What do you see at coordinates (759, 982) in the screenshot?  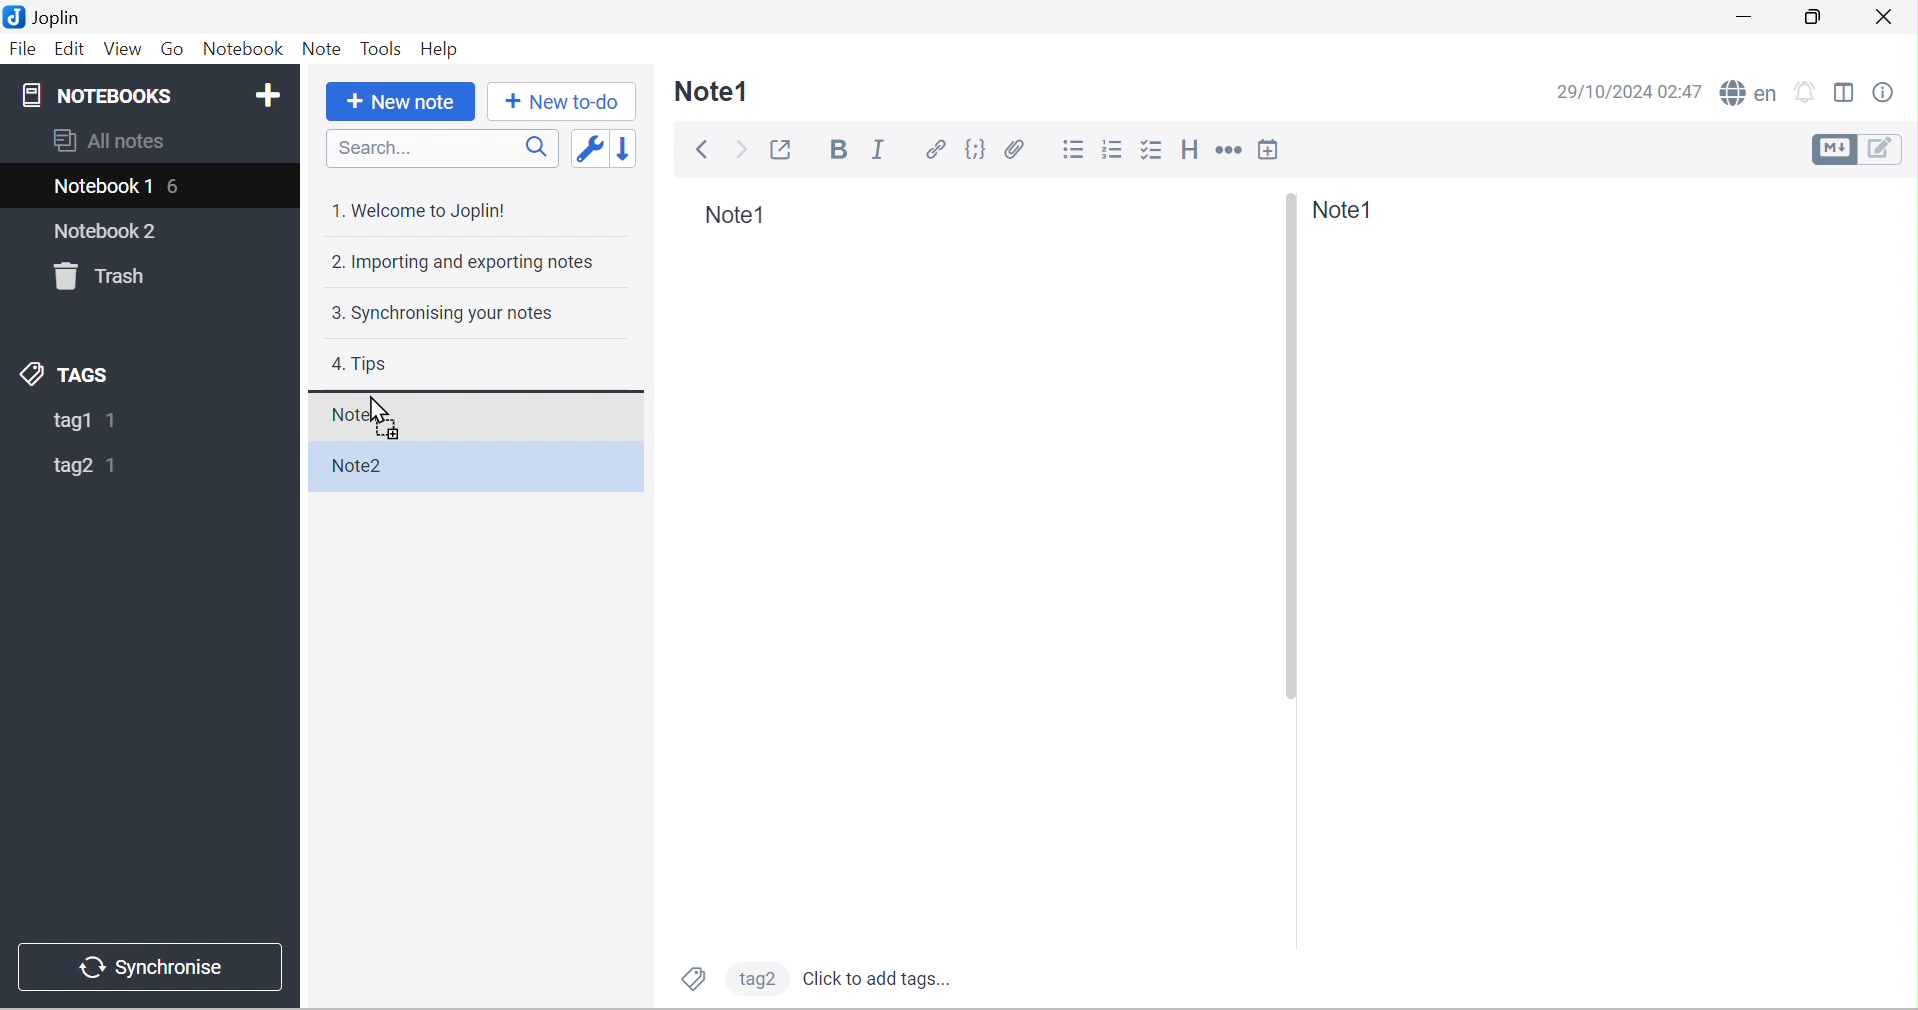 I see `tag2` at bounding box center [759, 982].